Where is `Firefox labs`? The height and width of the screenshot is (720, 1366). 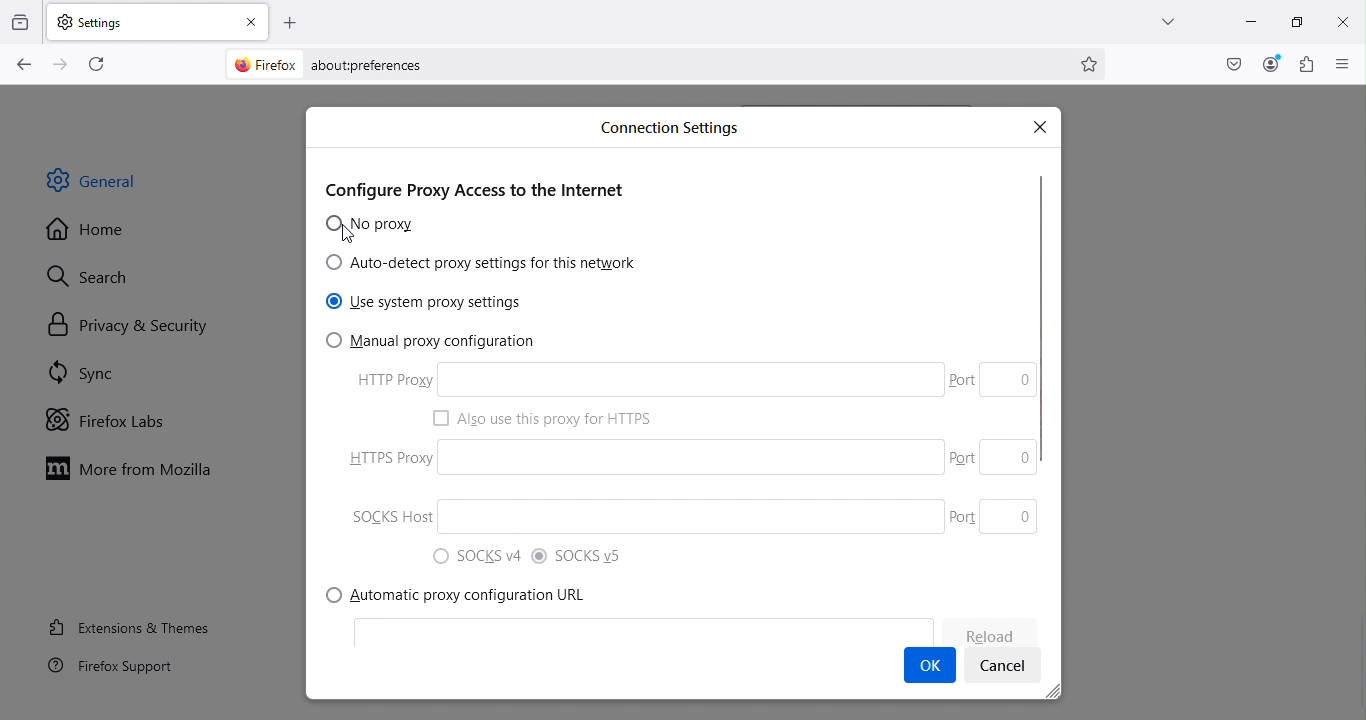
Firefox labs is located at coordinates (116, 417).